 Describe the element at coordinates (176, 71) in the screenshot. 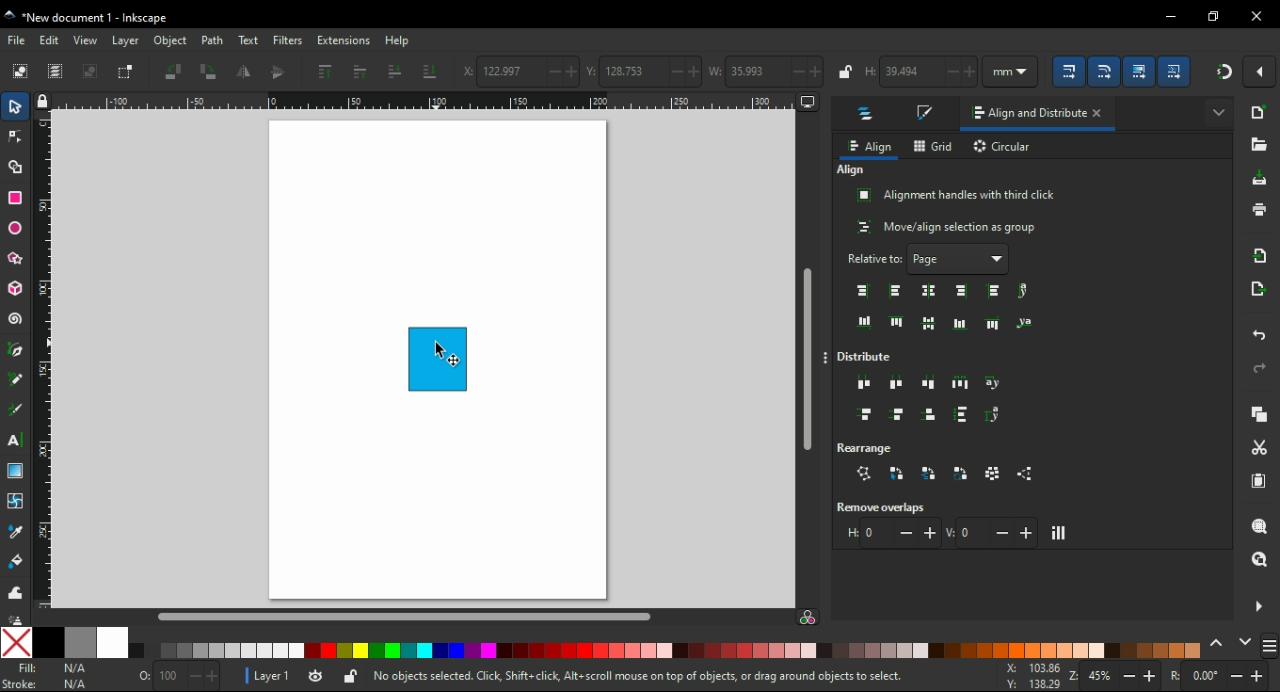

I see `object rotate 90 CCW` at that location.